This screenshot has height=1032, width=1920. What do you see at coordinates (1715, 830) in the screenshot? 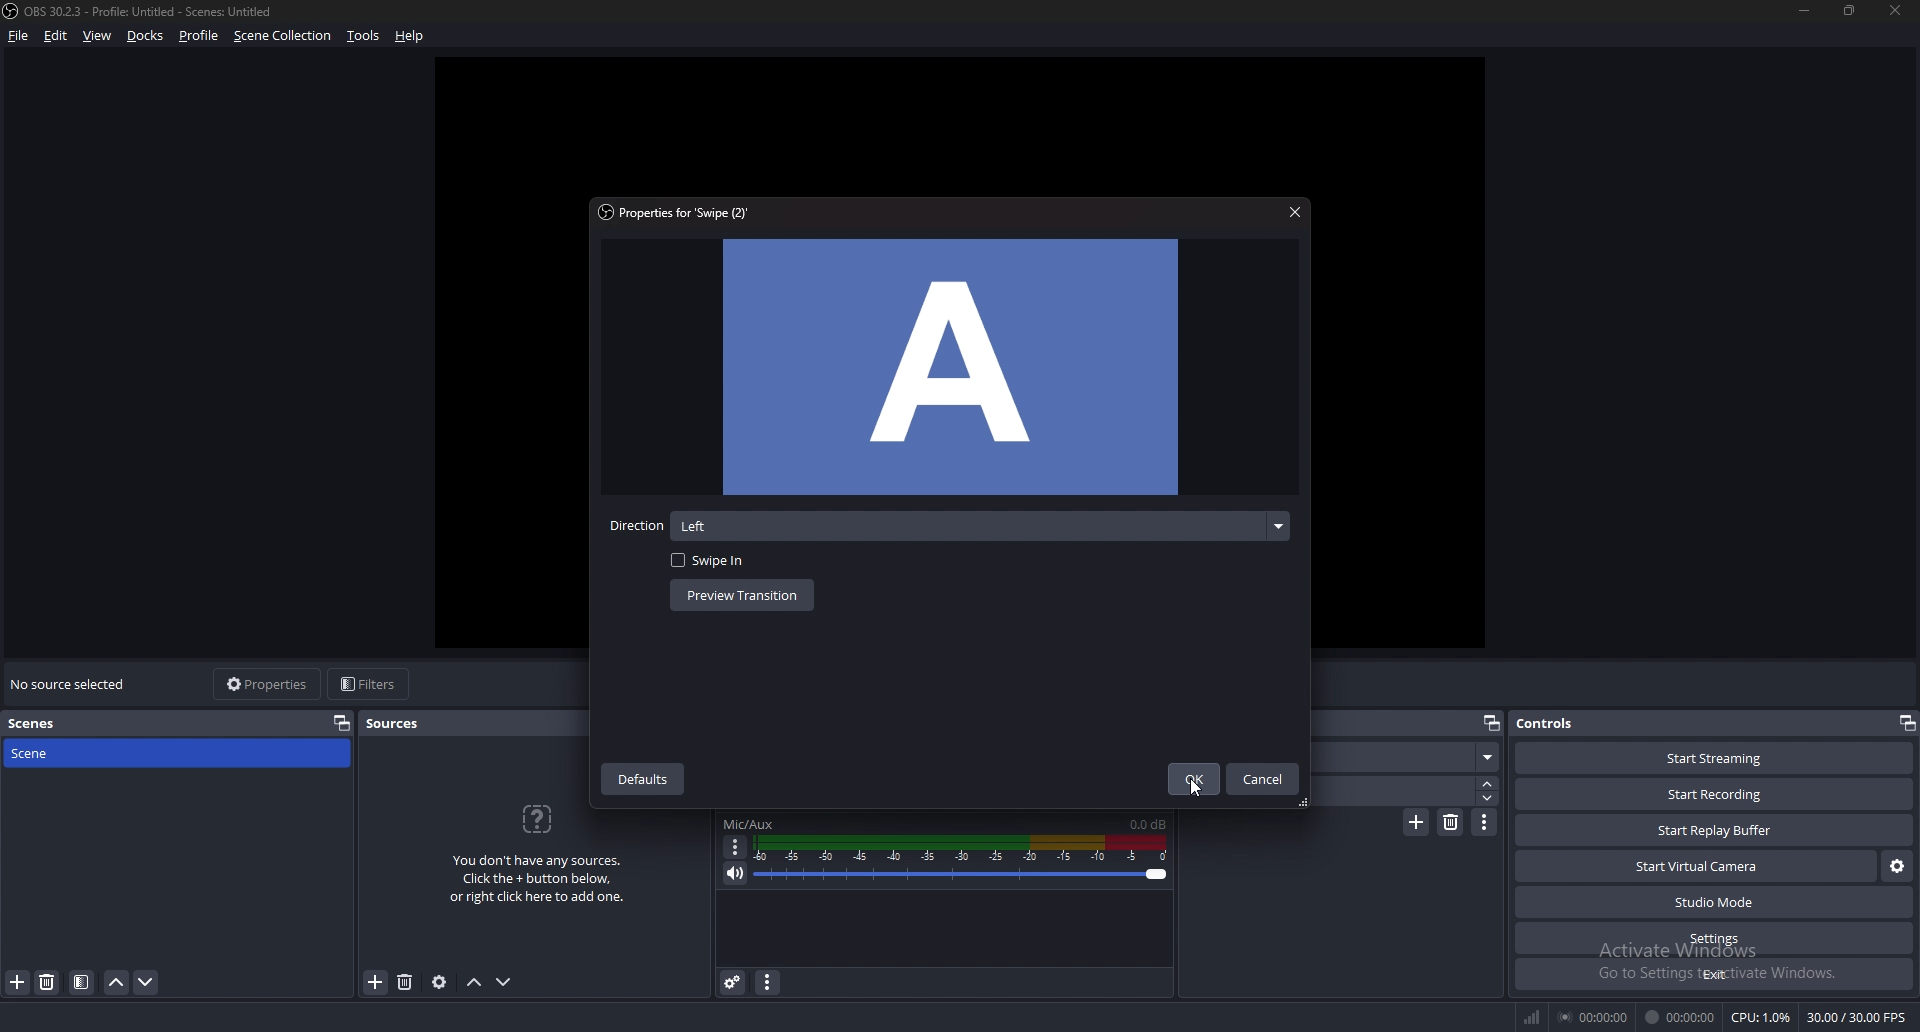
I see `start play buffer` at bounding box center [1715, 830].